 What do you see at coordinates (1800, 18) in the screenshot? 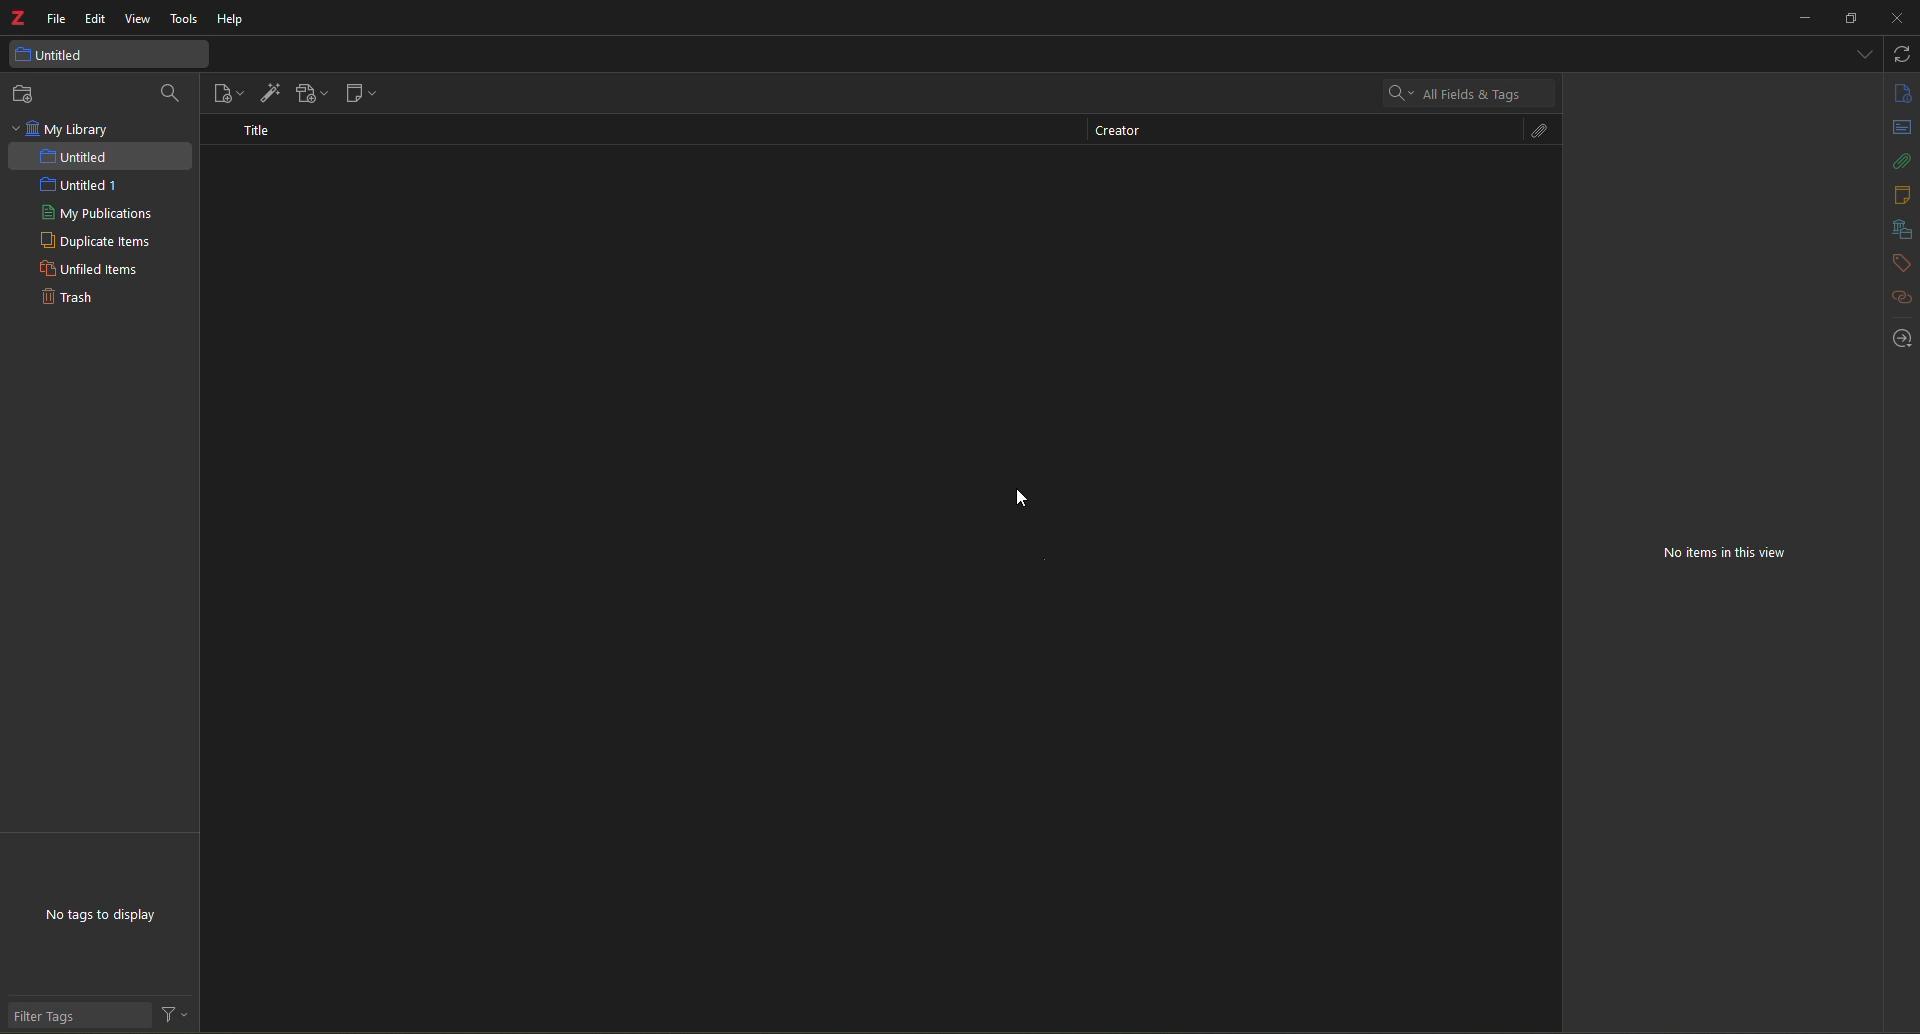
I see `minimize` at bounding box center [1800, 18].